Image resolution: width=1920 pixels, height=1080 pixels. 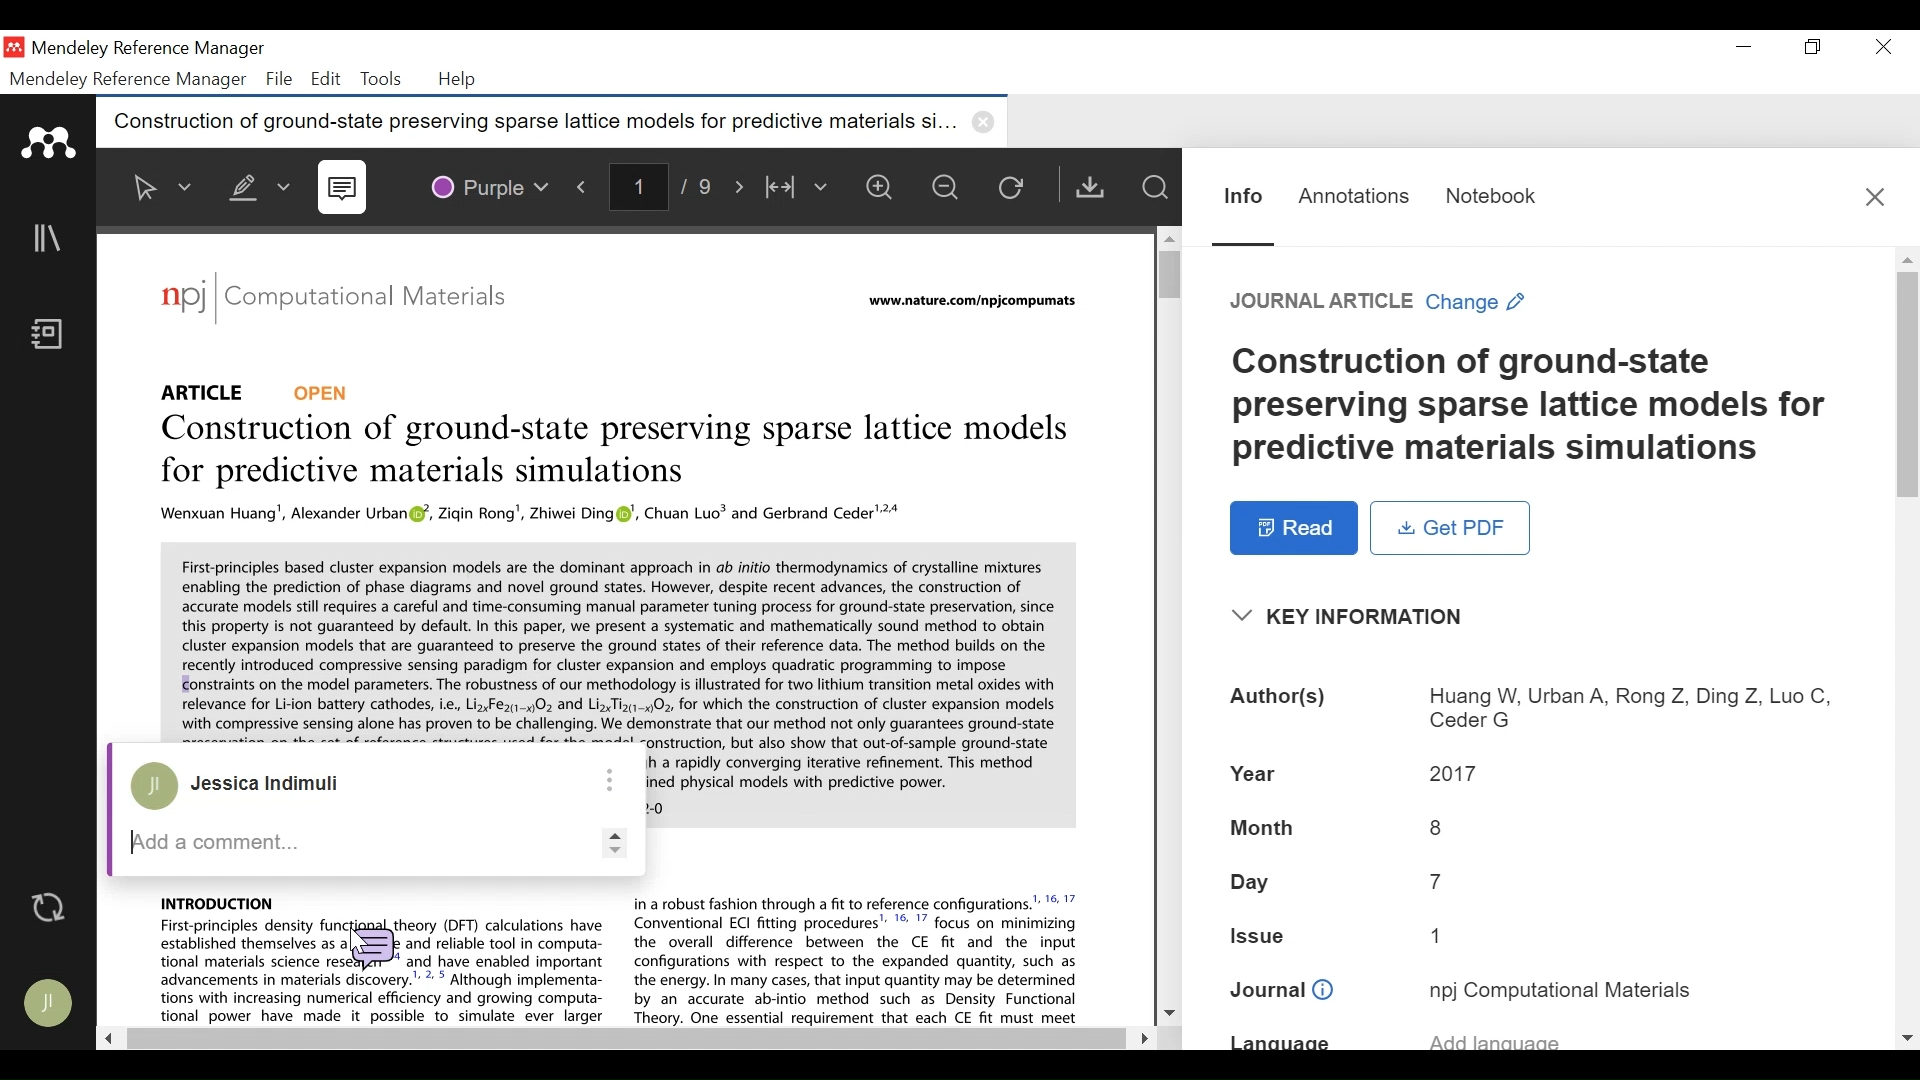 What do you see at coordinates (50, 143) in the screenshot?
I see `Mendeley Logo` at bounding box center [50, 143].